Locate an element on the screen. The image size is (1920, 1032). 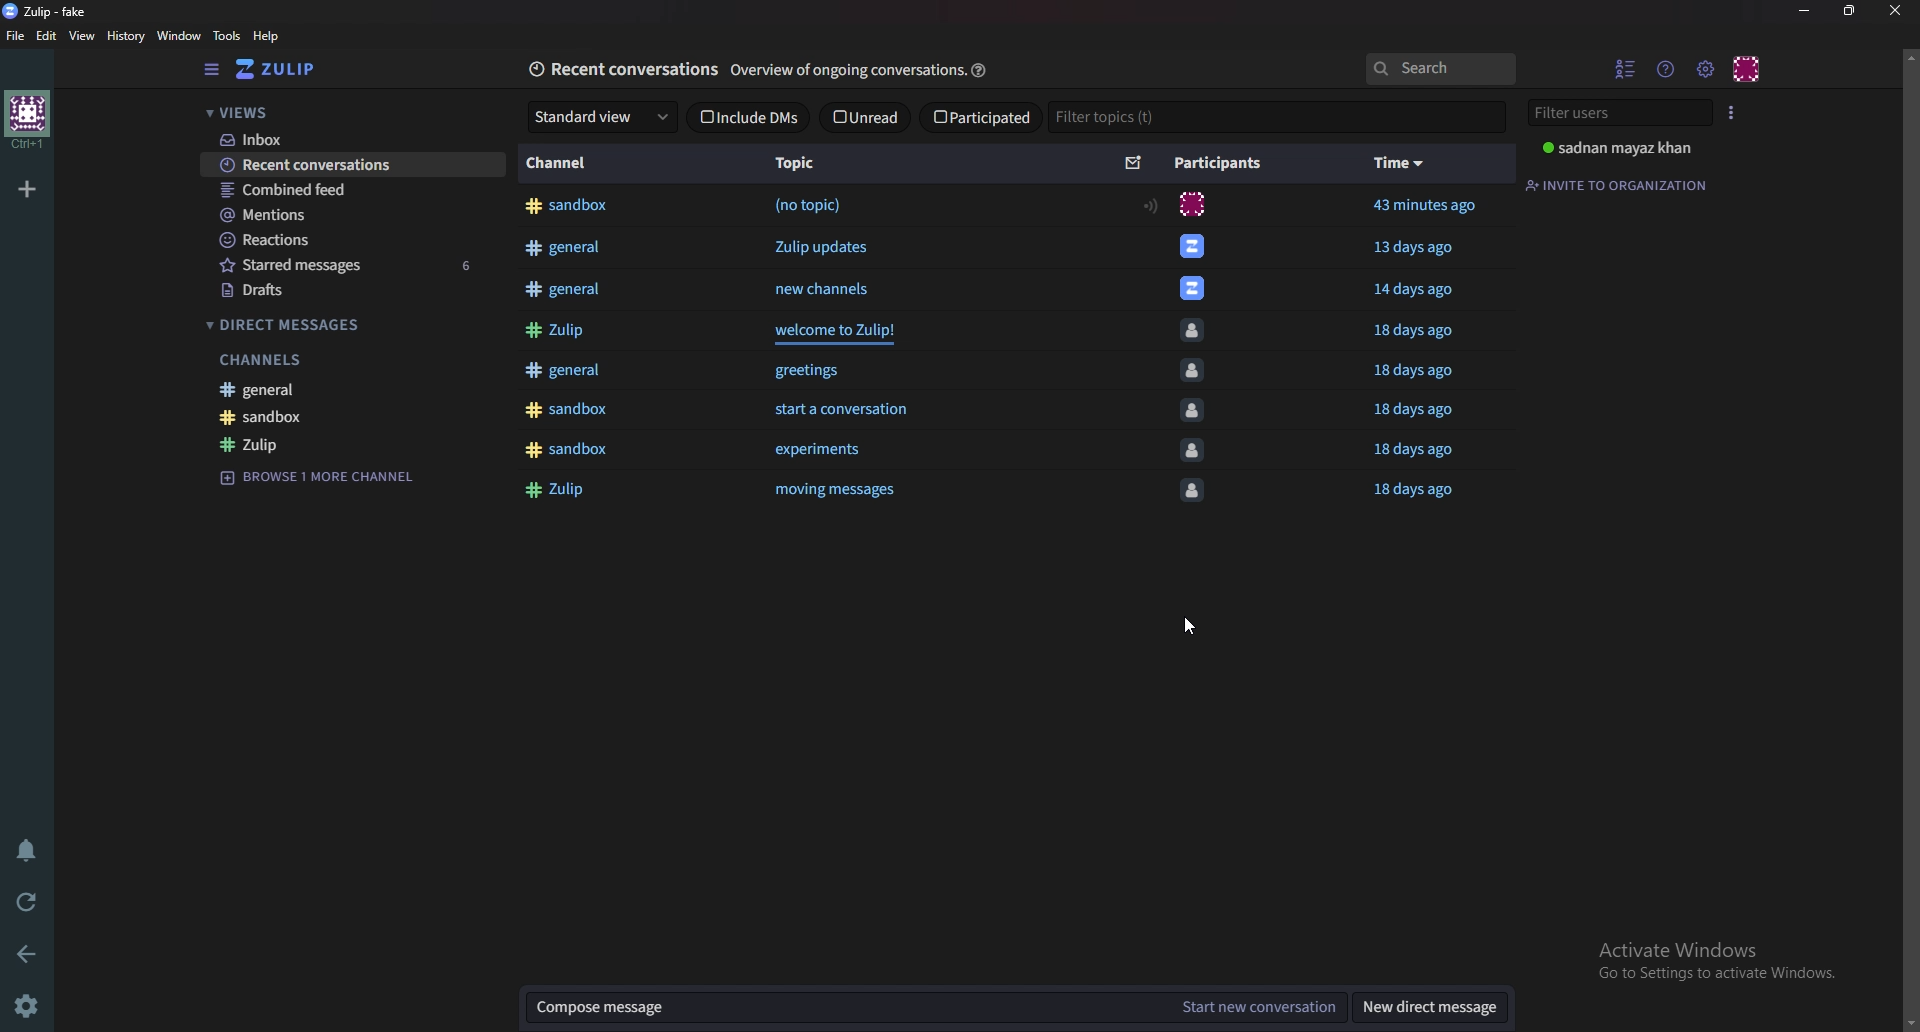
close is located at coordinates (1894, 10).